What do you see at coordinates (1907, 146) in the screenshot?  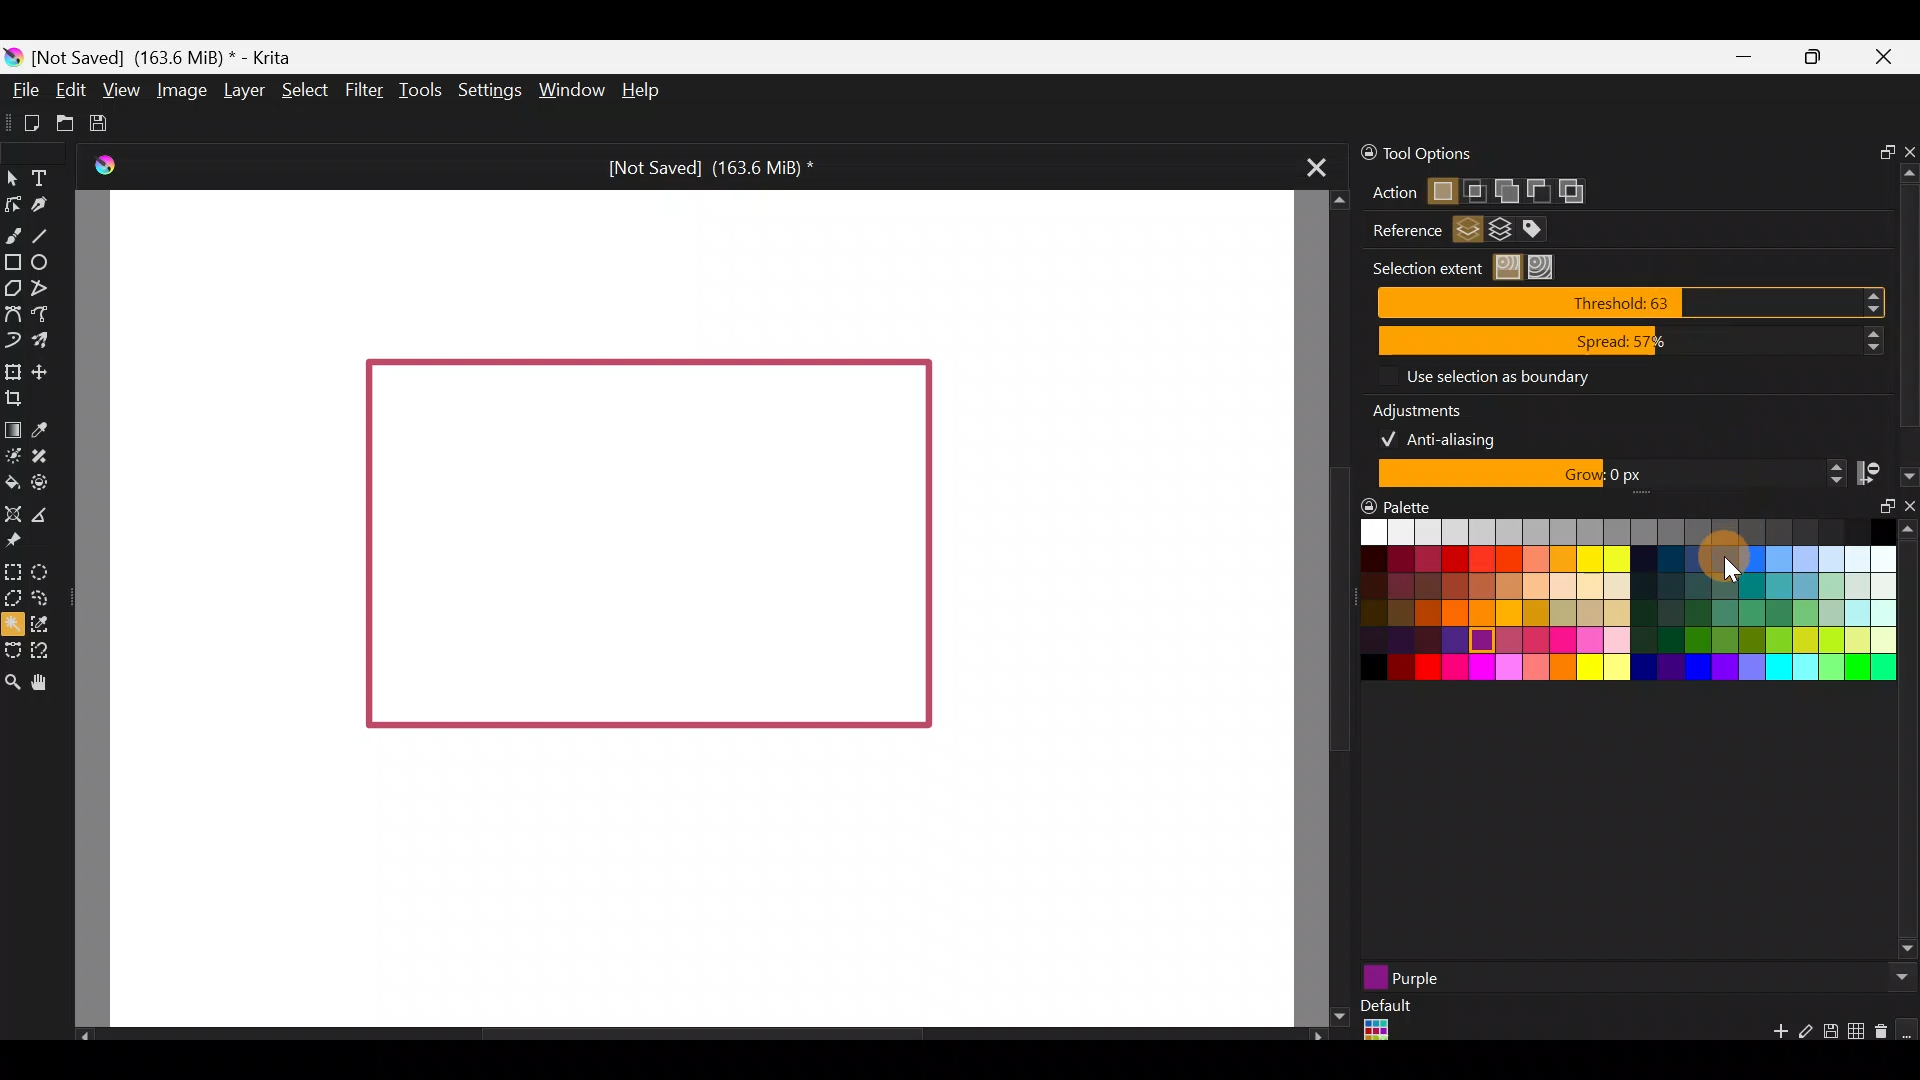 I see `Close docker` at bounding box center [1907, 146].